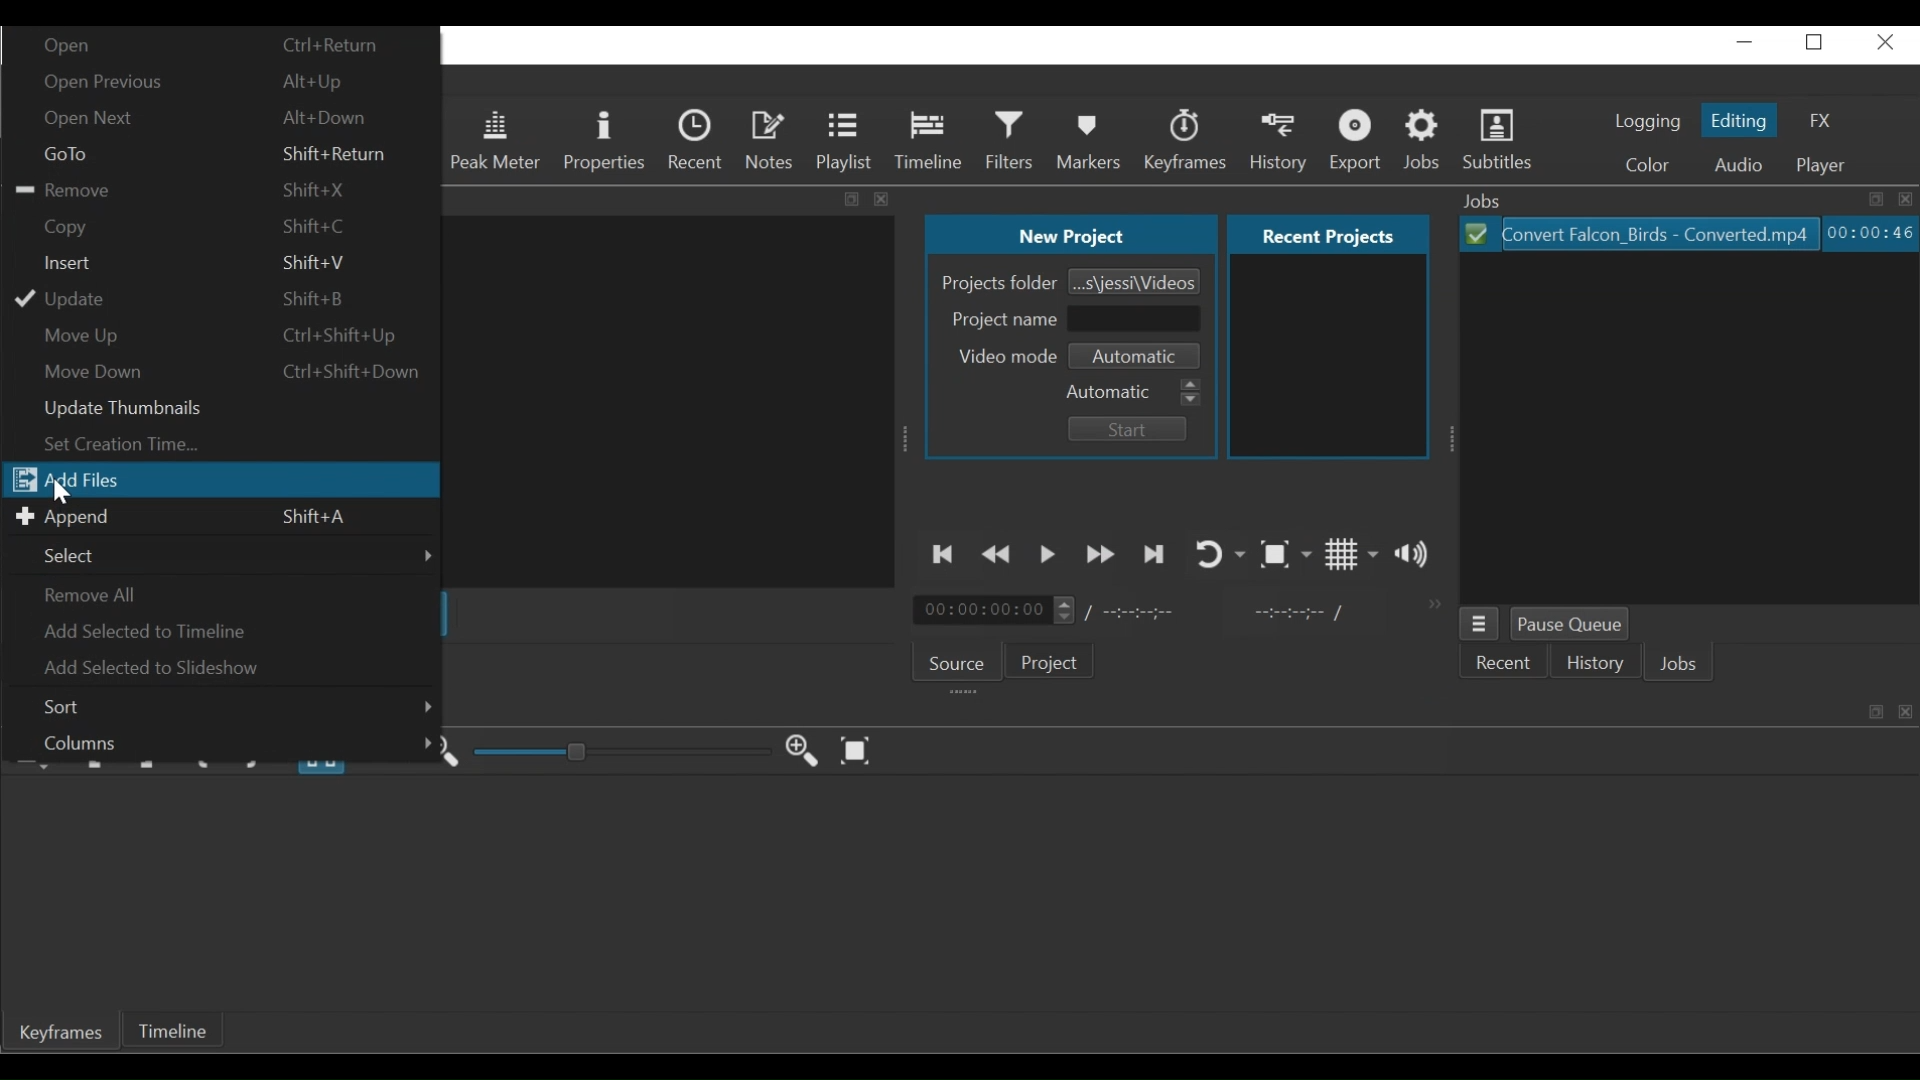 This screenshot has width=1920, height=1080. What do you see at coordinates (1571, 624) in the screenshot?
I see `Pause Queue` at bounding box center [1571, 624].